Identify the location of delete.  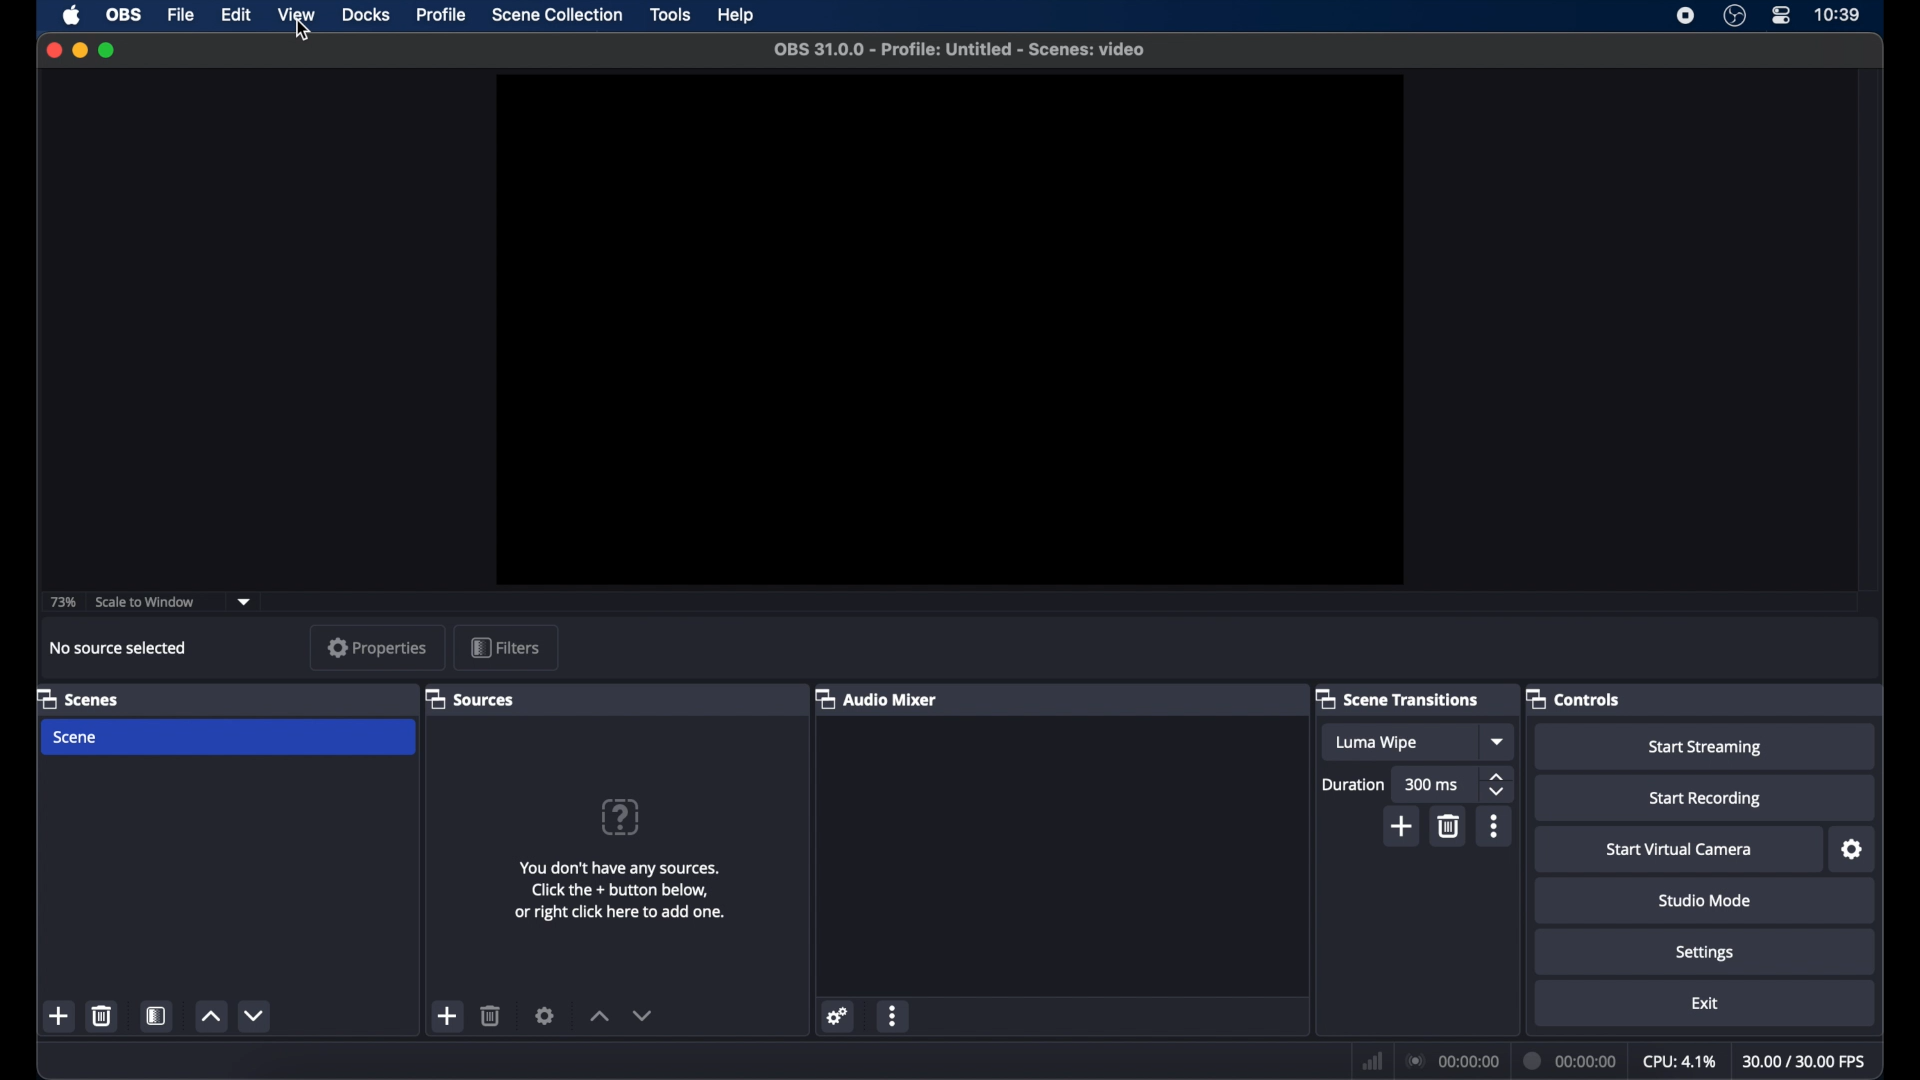
(1447, 826).